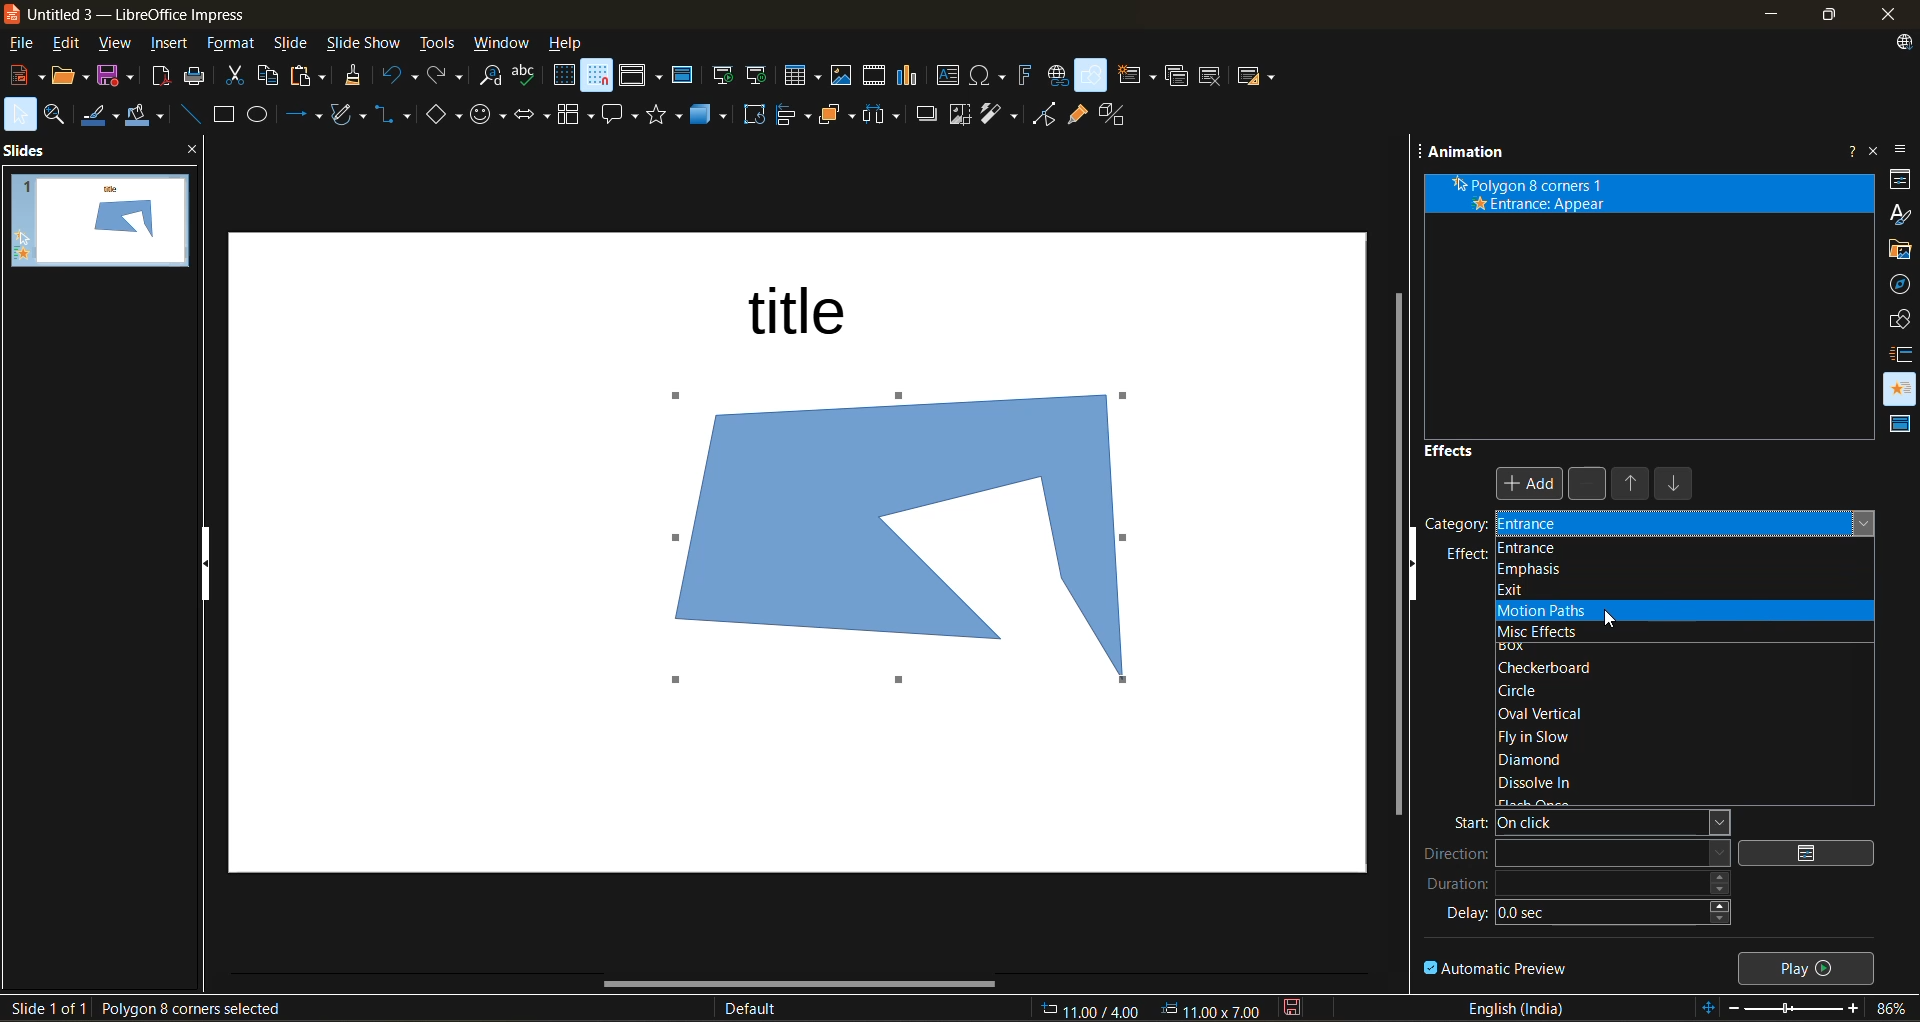 This screenshot has height=1022, width=1920. What do you see at coordinates (1577, 854) in the screenshot?
I see `direction` at bounding box center [1577, 854].